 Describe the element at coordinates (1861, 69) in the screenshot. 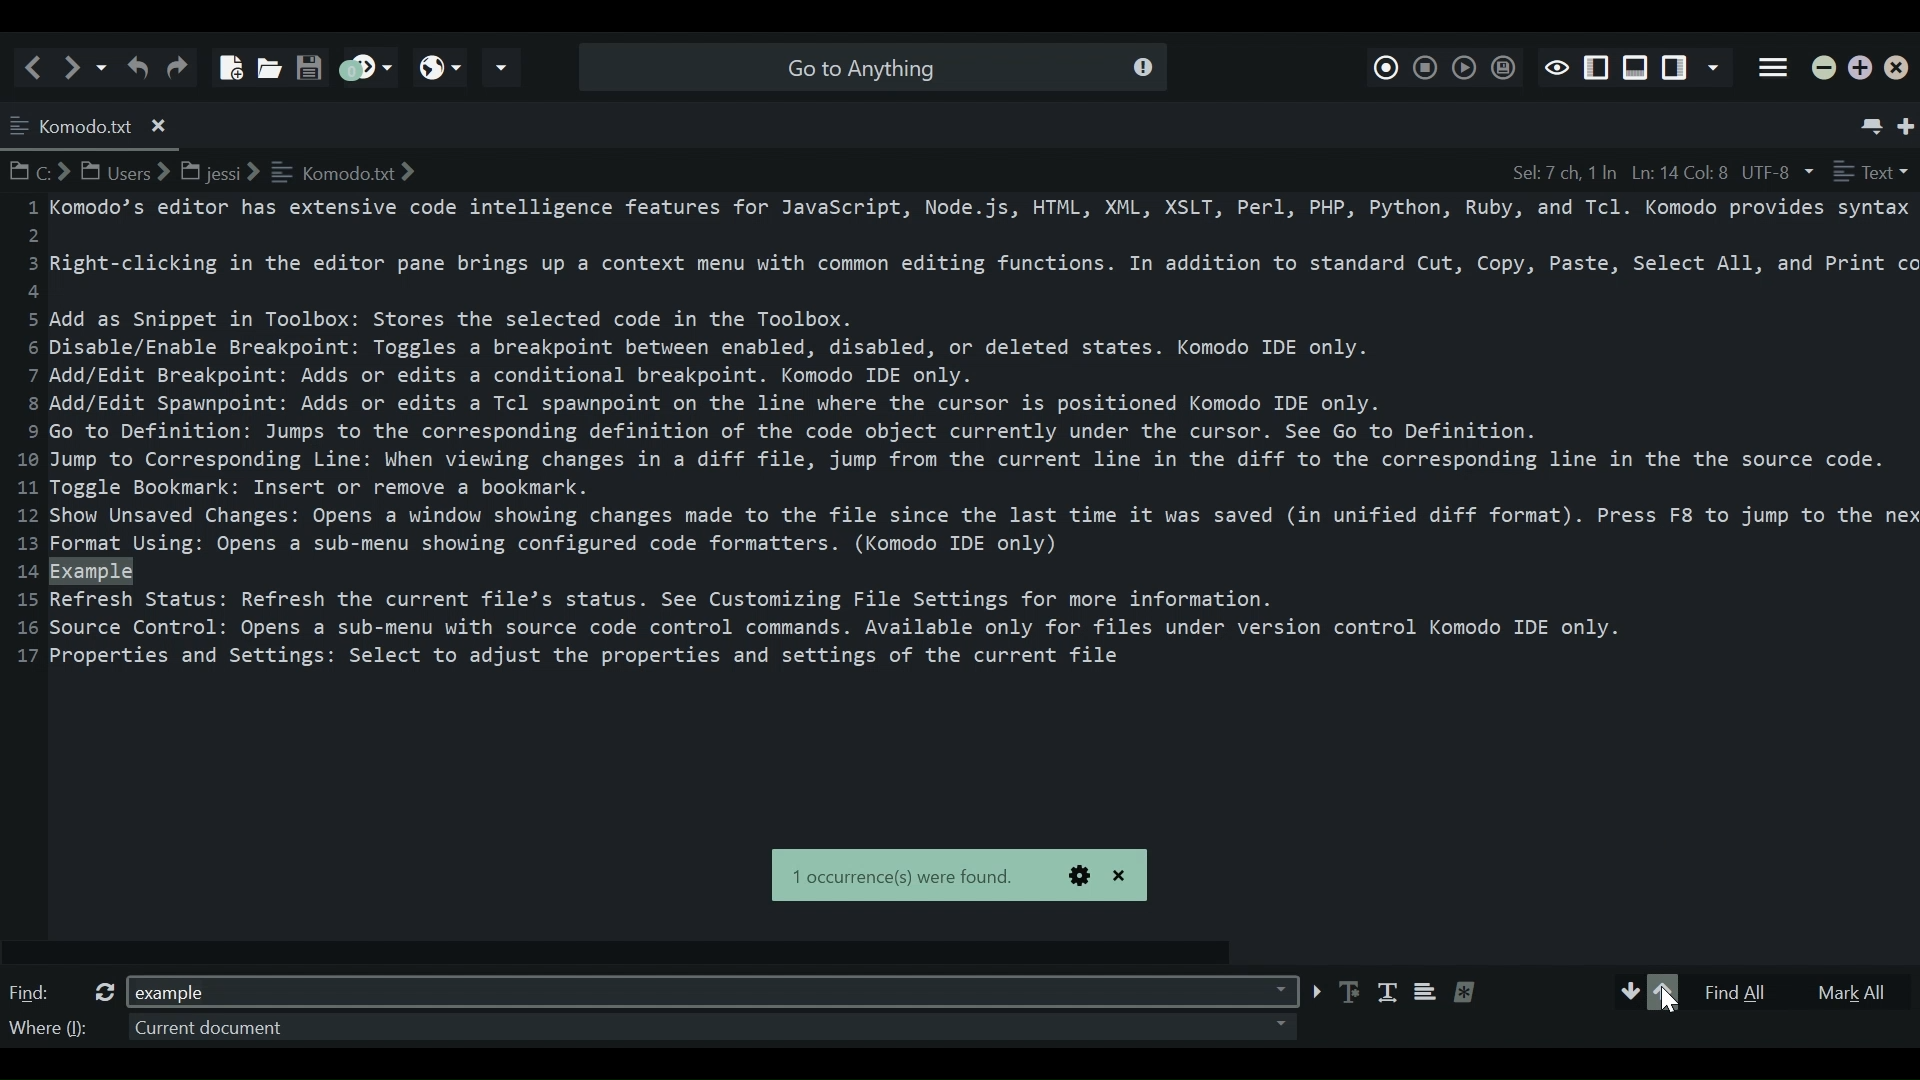

I see `Restore` at that location.